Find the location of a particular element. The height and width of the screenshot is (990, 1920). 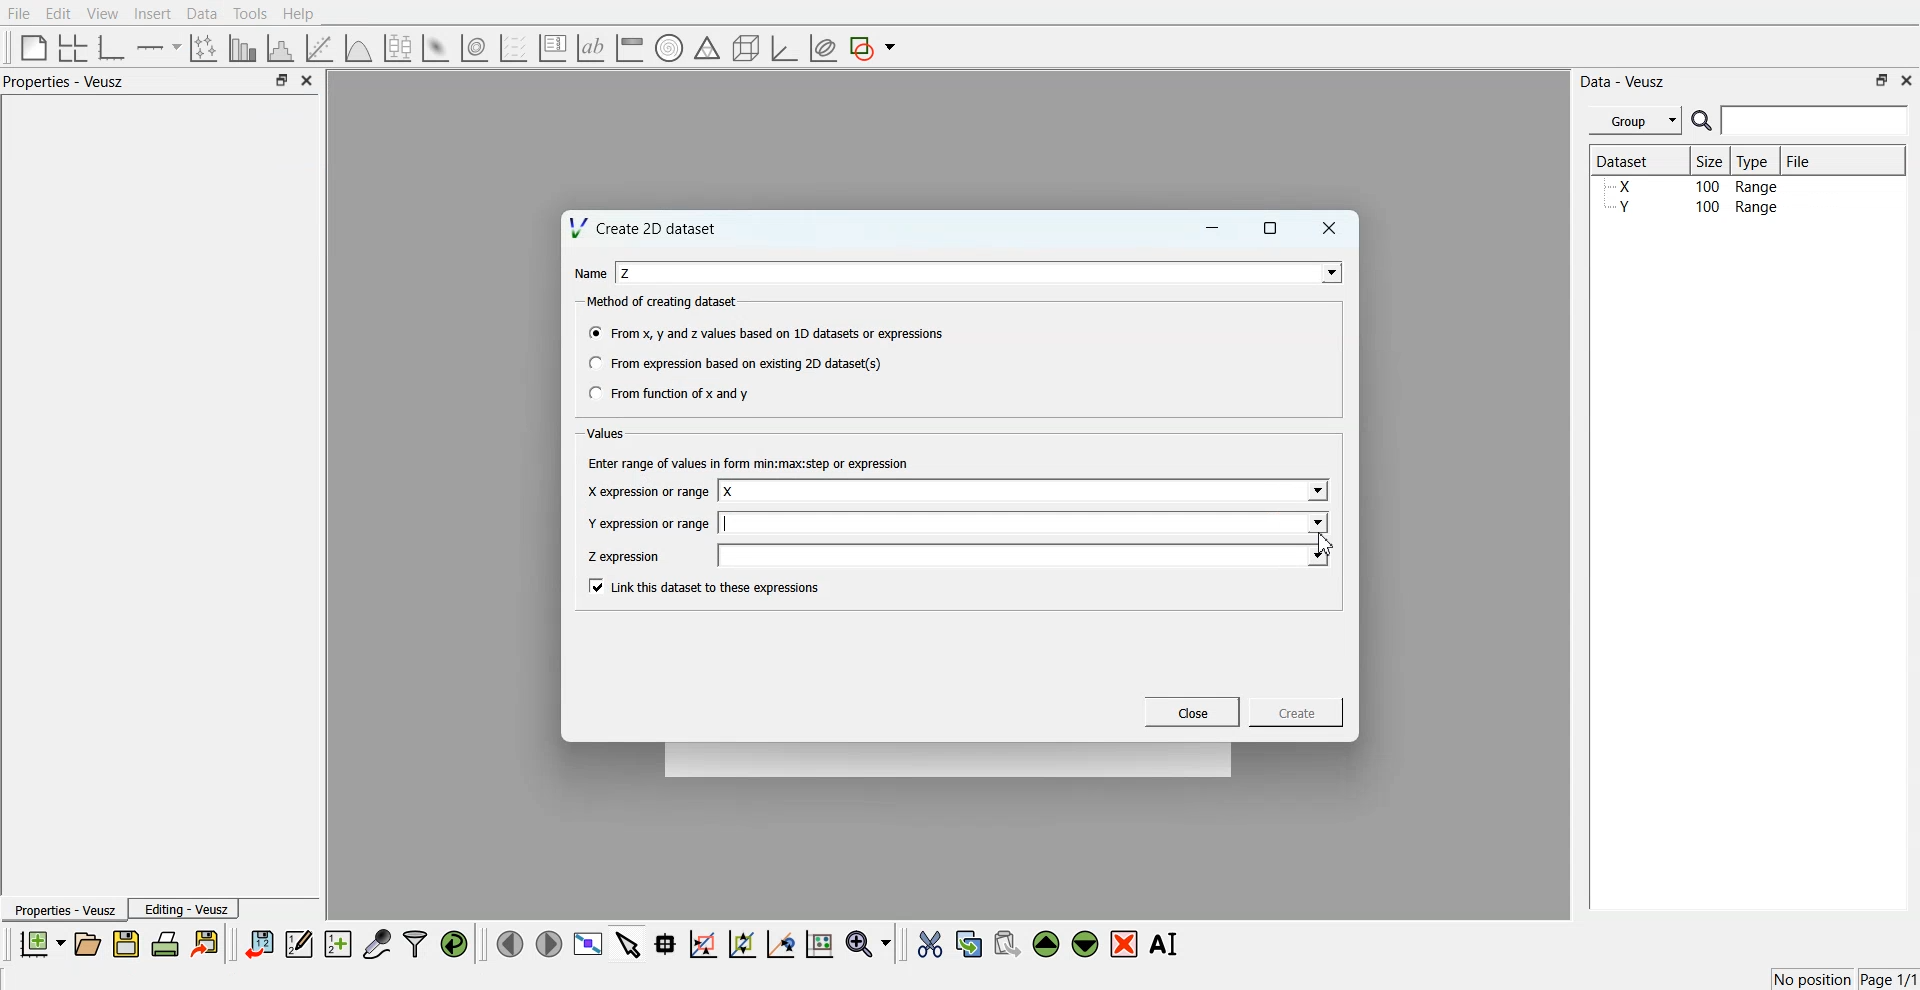

Arrange graph in grid is located at coordinates (73, 49).